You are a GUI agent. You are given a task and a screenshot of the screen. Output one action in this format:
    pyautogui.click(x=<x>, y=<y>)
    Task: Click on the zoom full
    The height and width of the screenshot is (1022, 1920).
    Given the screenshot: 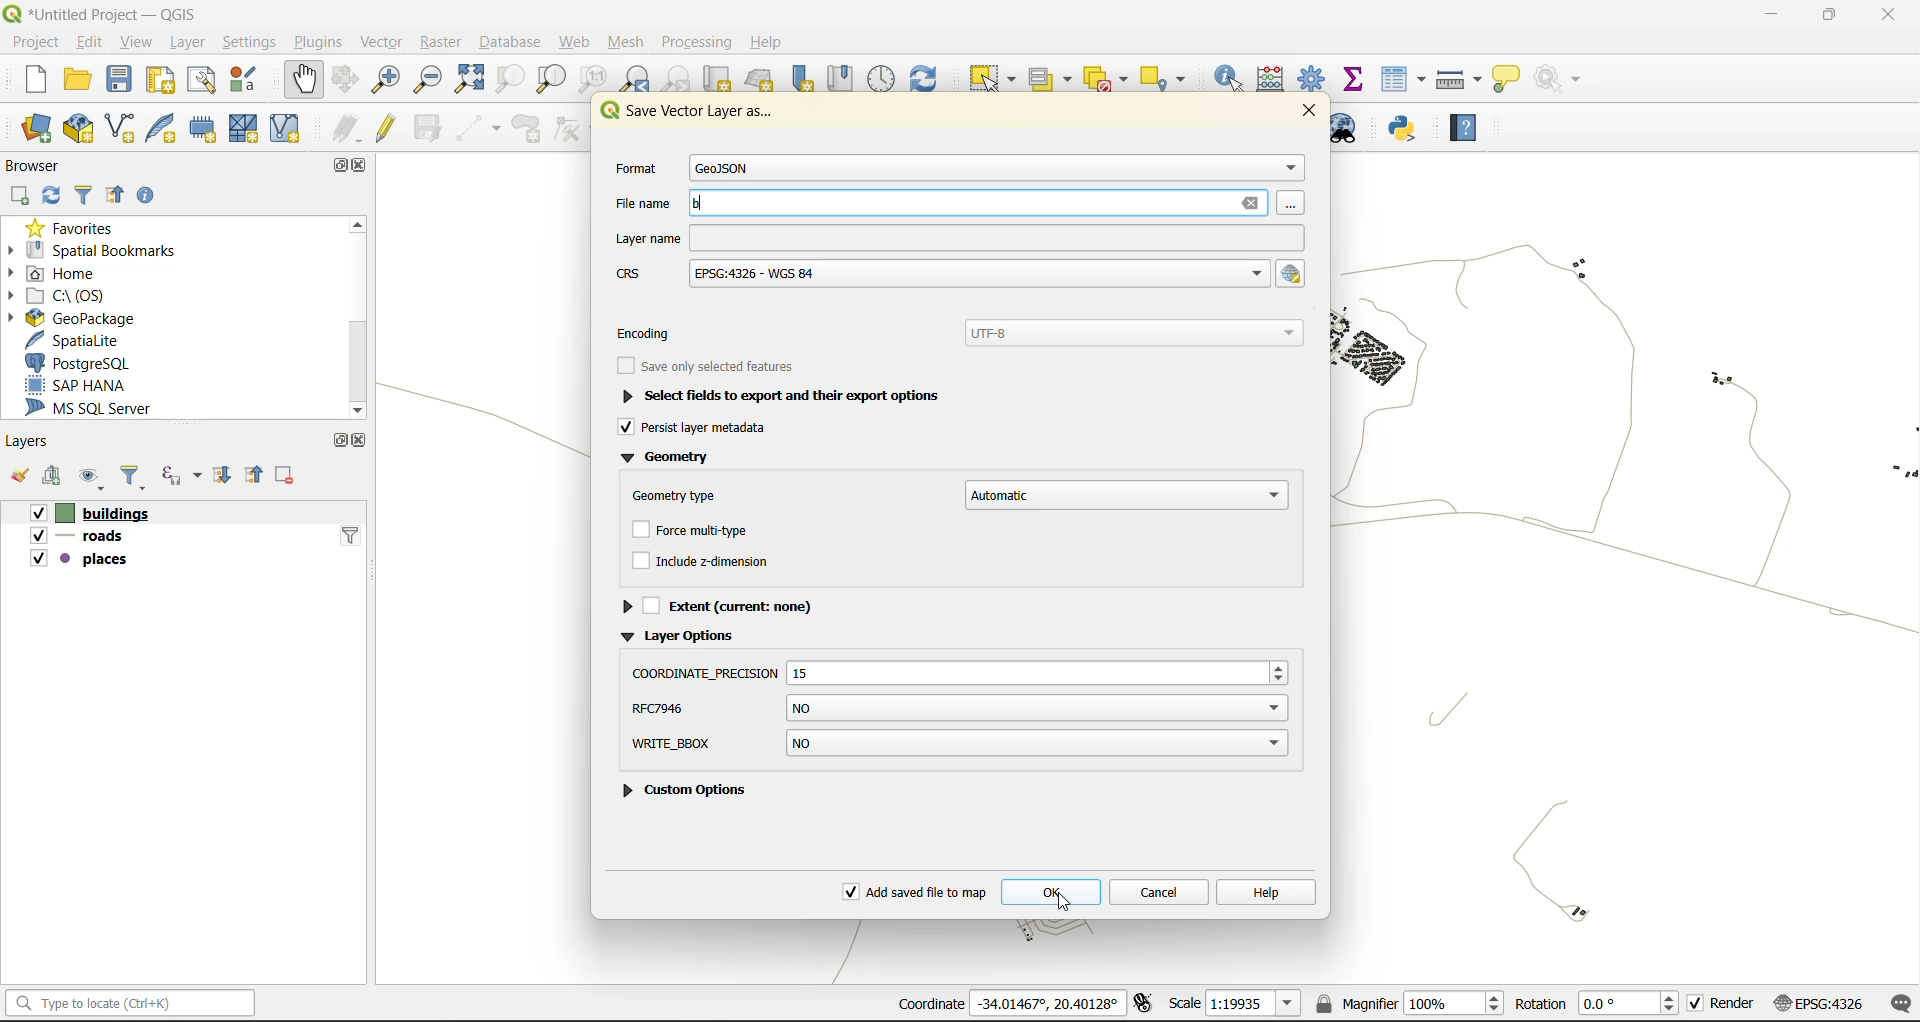 What is the action you would take?
    pyautogui.click(x=468, y=79)
    